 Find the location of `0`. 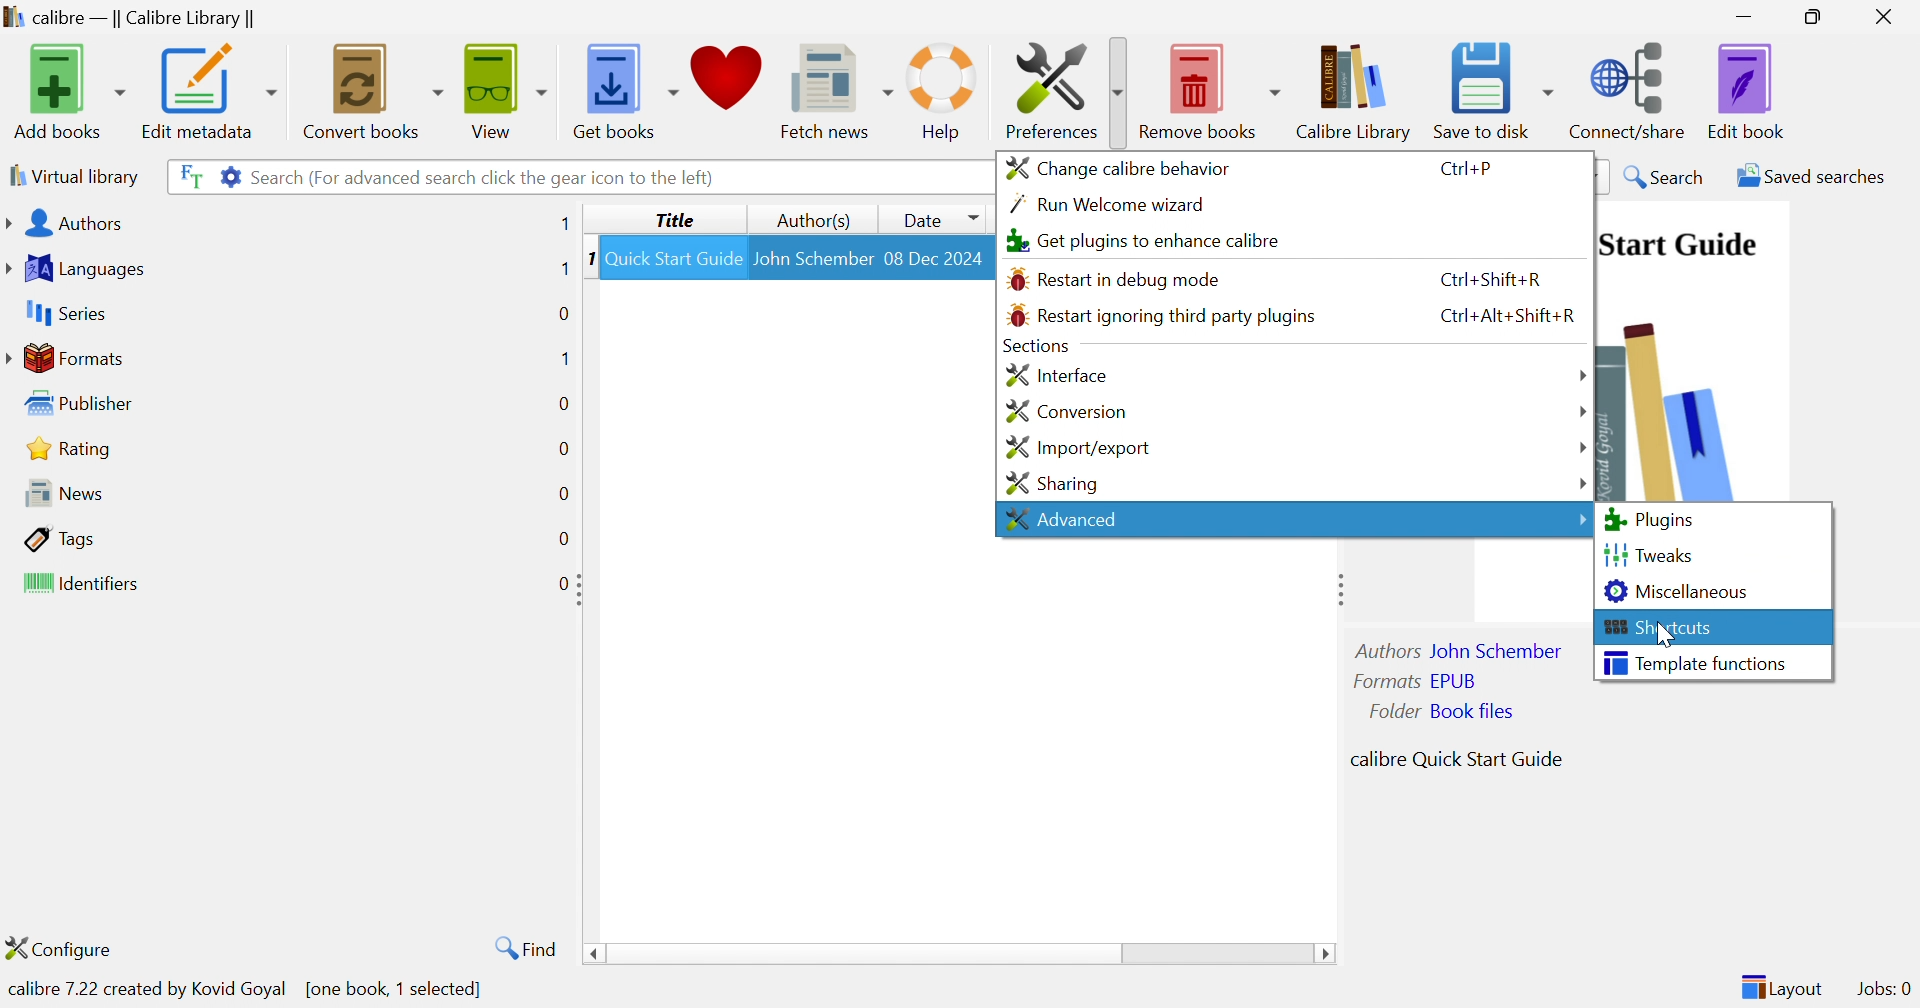

0 is located at coordinates (563, 311).